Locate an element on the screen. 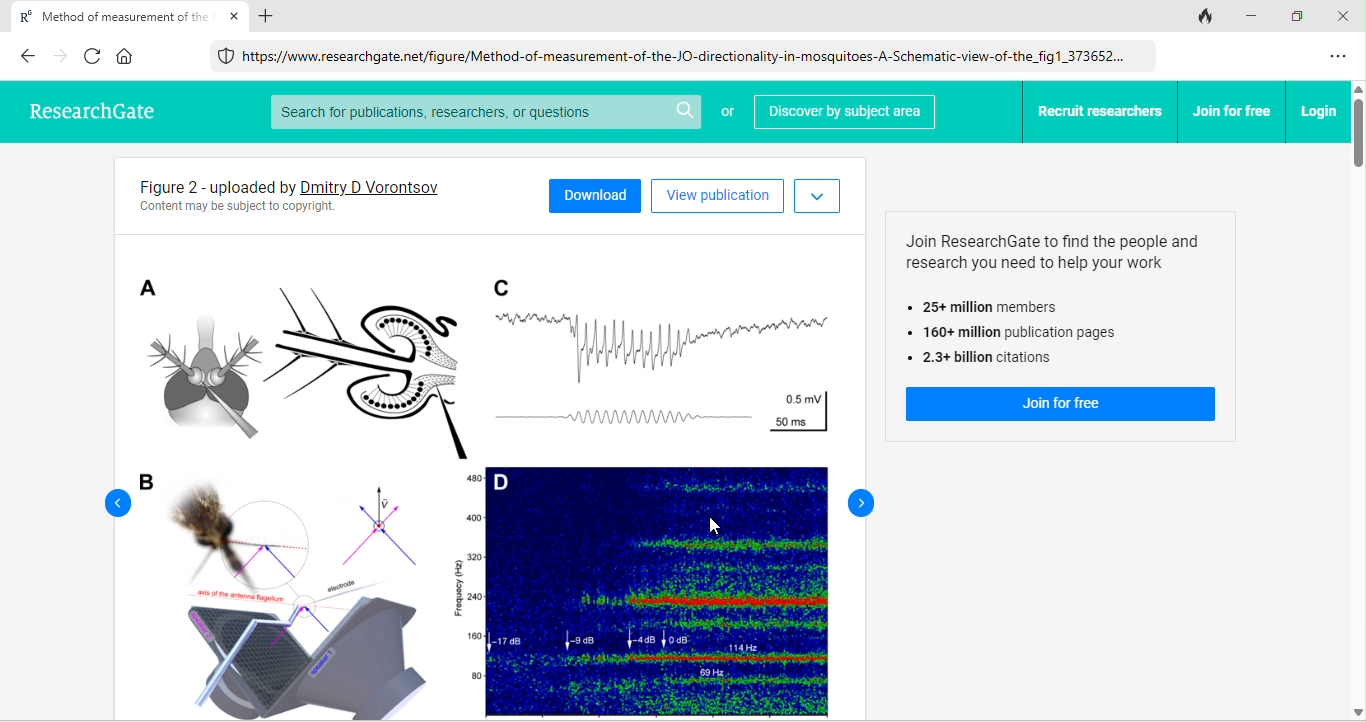  maximize is located at coordinates (1302, 17).